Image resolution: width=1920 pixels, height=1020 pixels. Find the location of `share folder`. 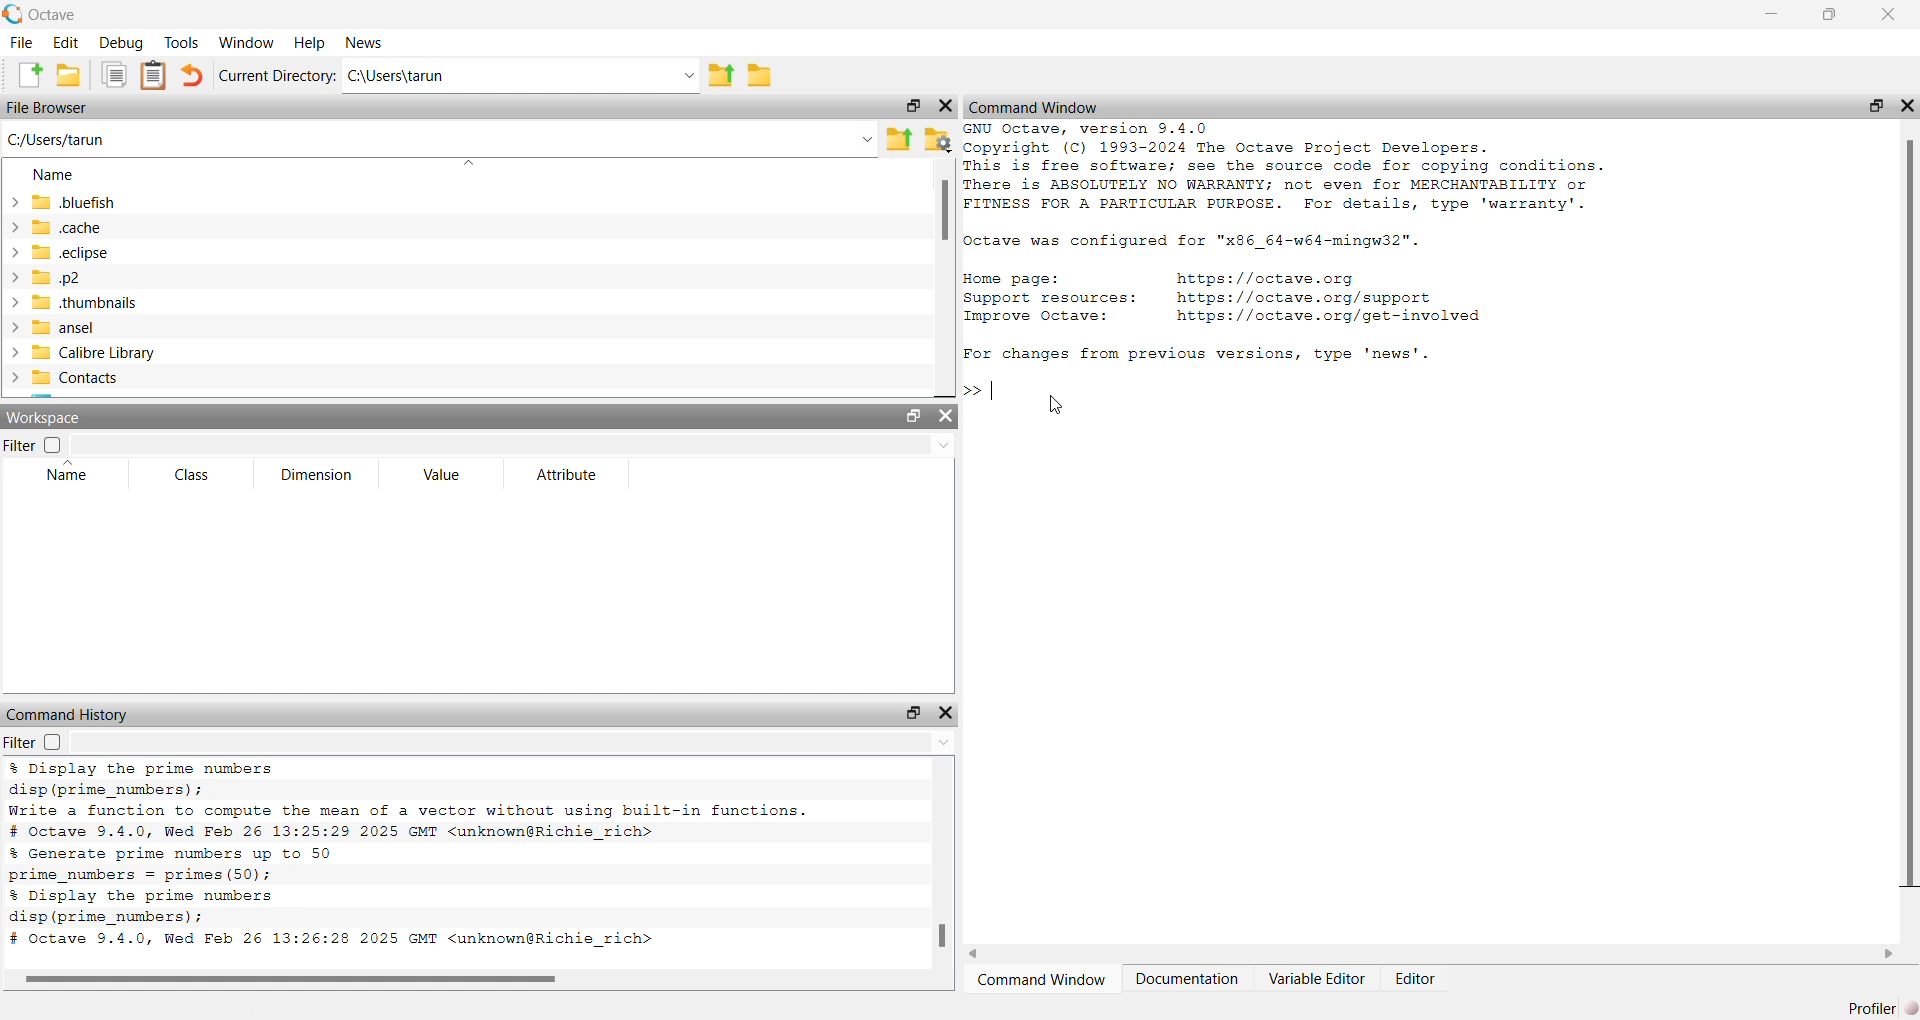

share folder is located at coordinates (899, 140).